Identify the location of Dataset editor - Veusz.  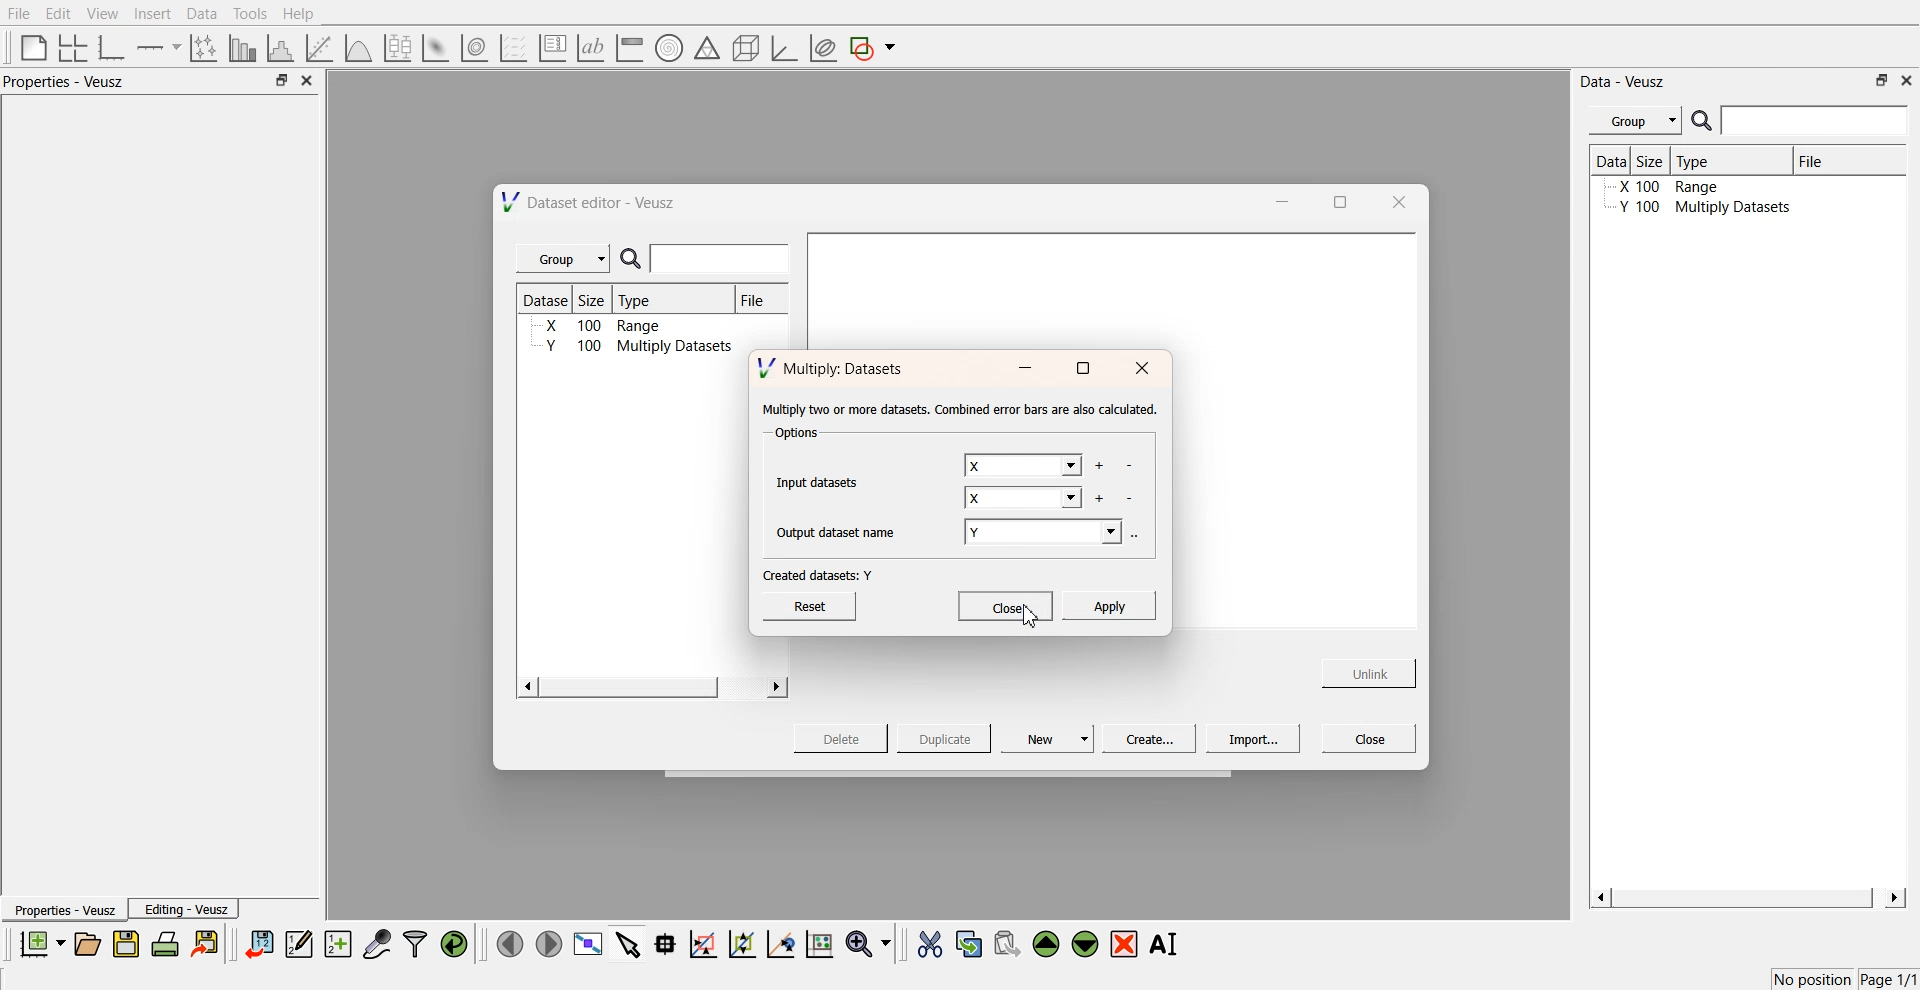
(591, 202).